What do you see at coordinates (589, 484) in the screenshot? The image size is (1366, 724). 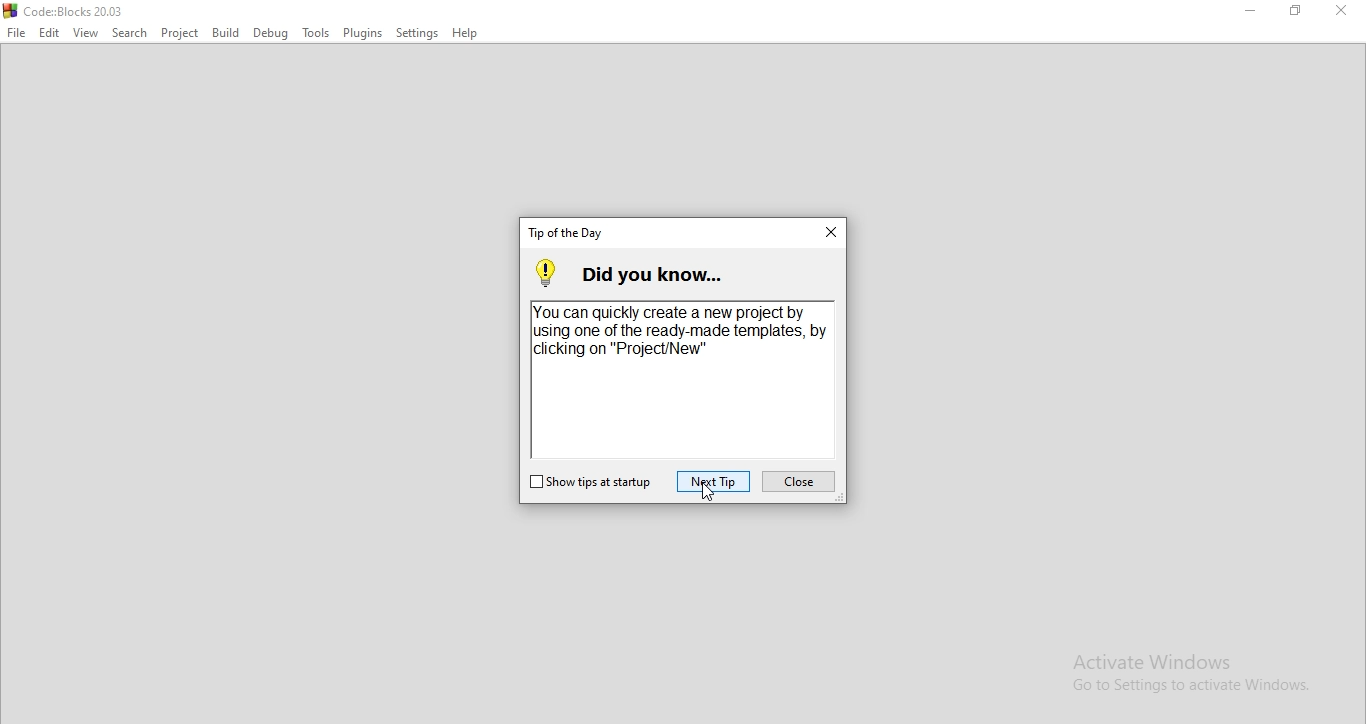 I see `show tips on startup` at bounding box center [589, 484].